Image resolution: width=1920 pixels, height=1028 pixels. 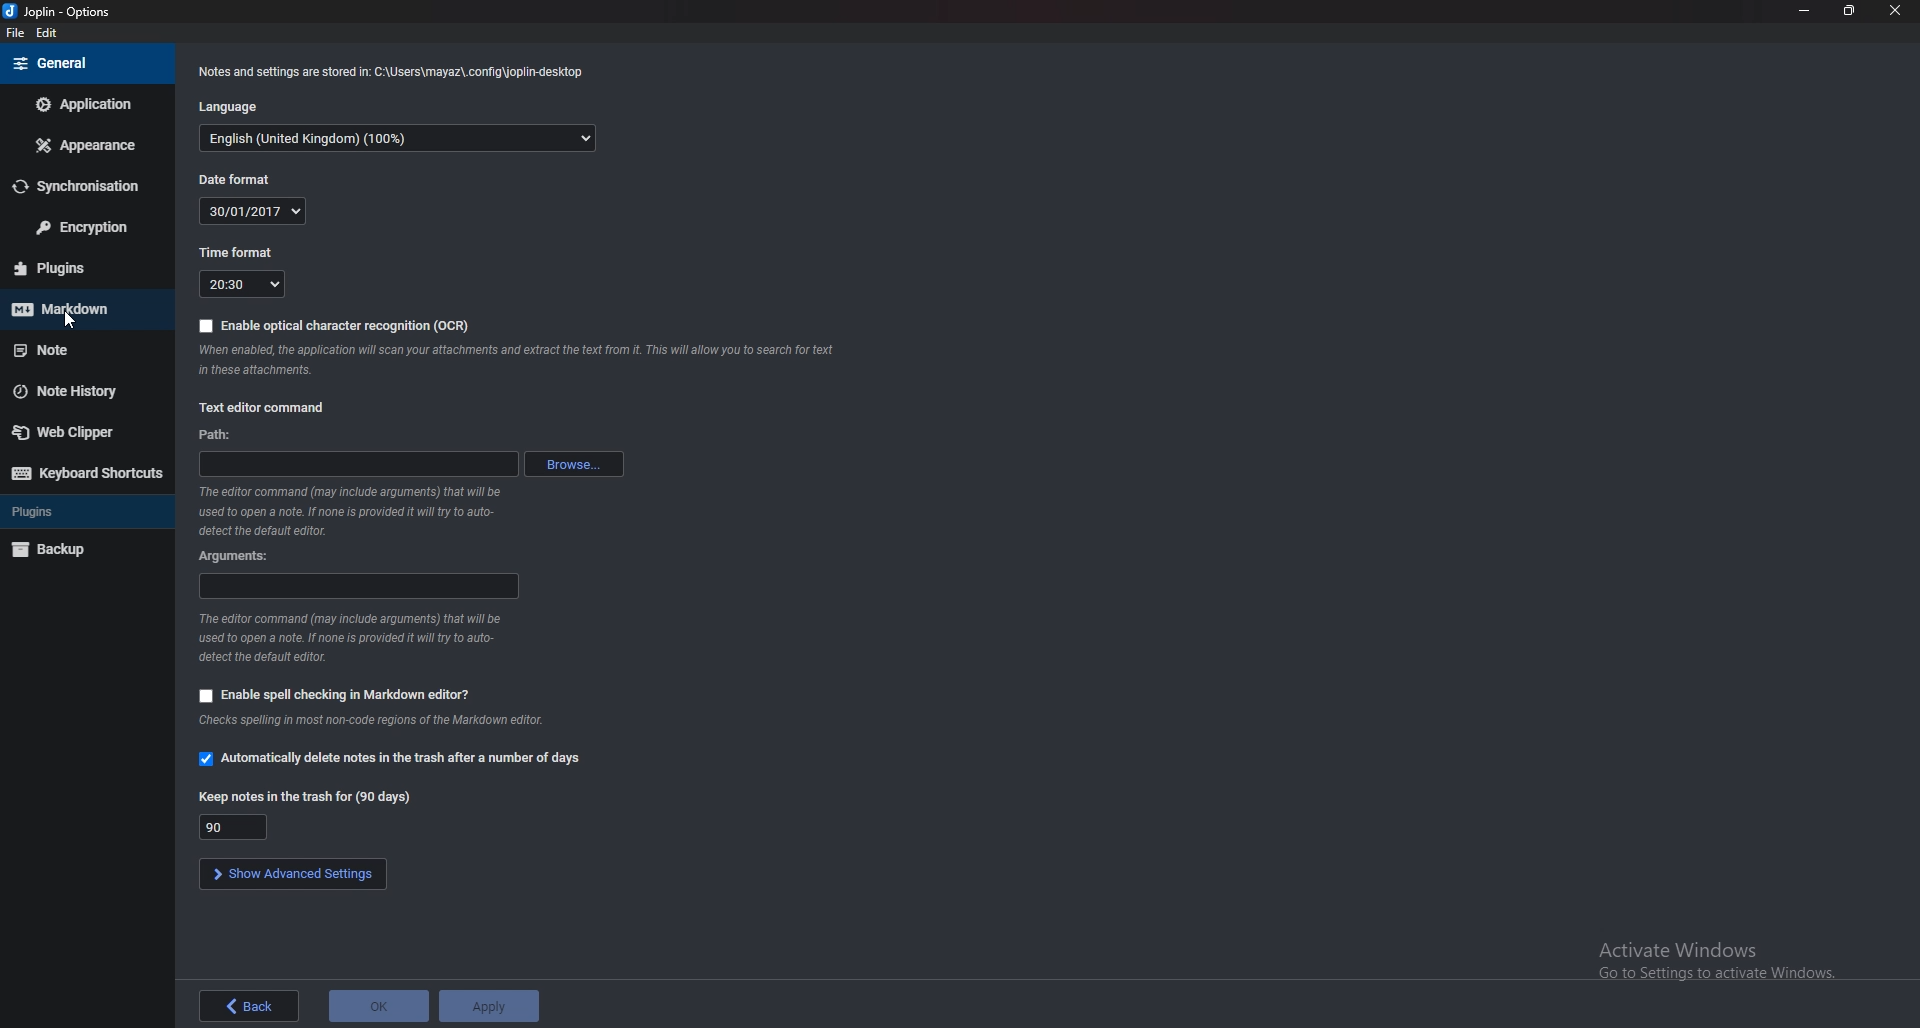 I want to click on General, so click(x=79, y=62).